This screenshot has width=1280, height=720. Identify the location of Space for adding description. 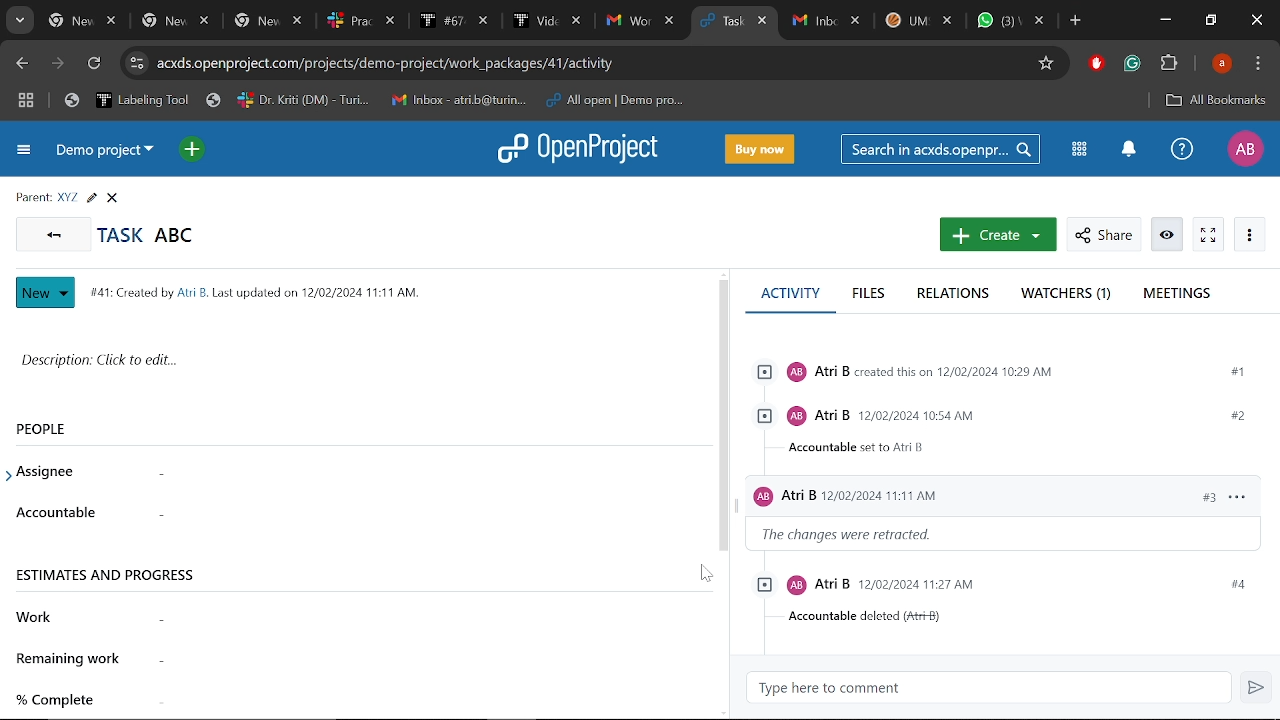
(350, 366).